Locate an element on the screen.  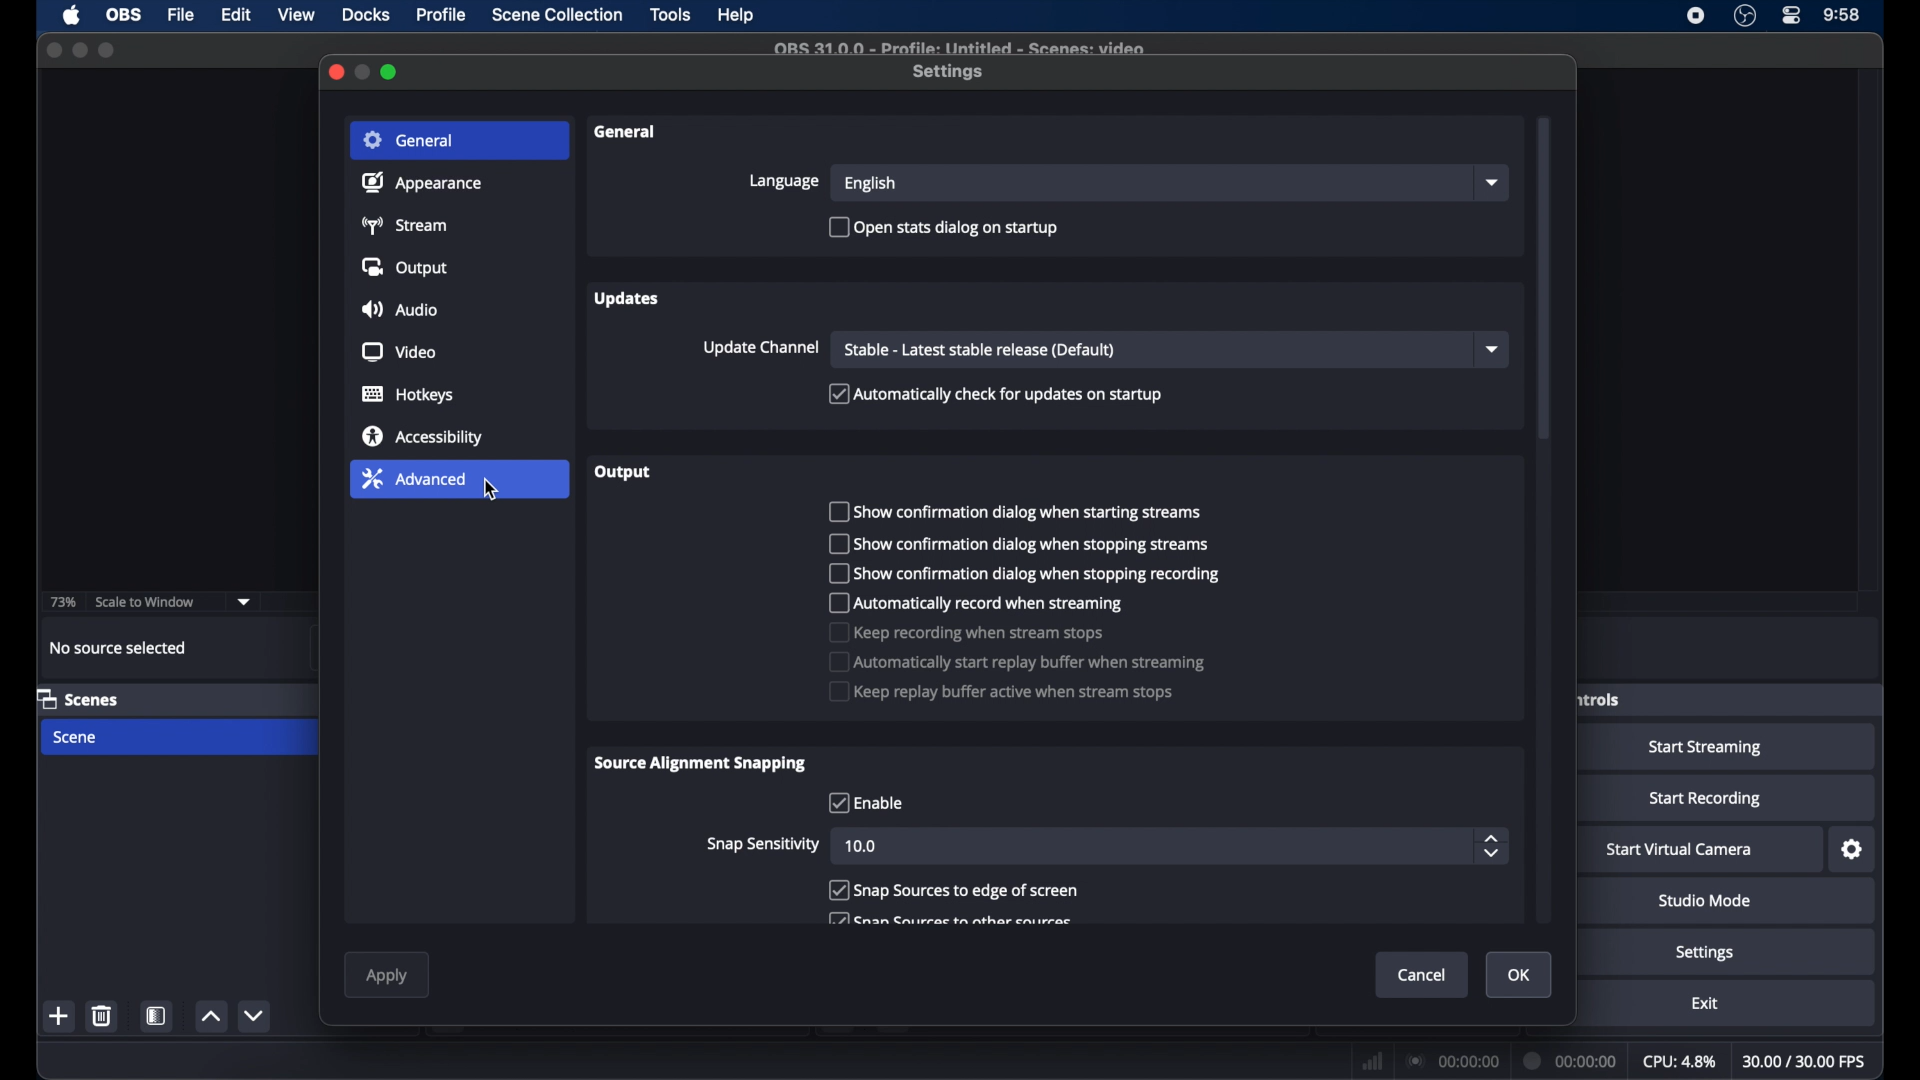
apply is located at coordinates (388, 977).